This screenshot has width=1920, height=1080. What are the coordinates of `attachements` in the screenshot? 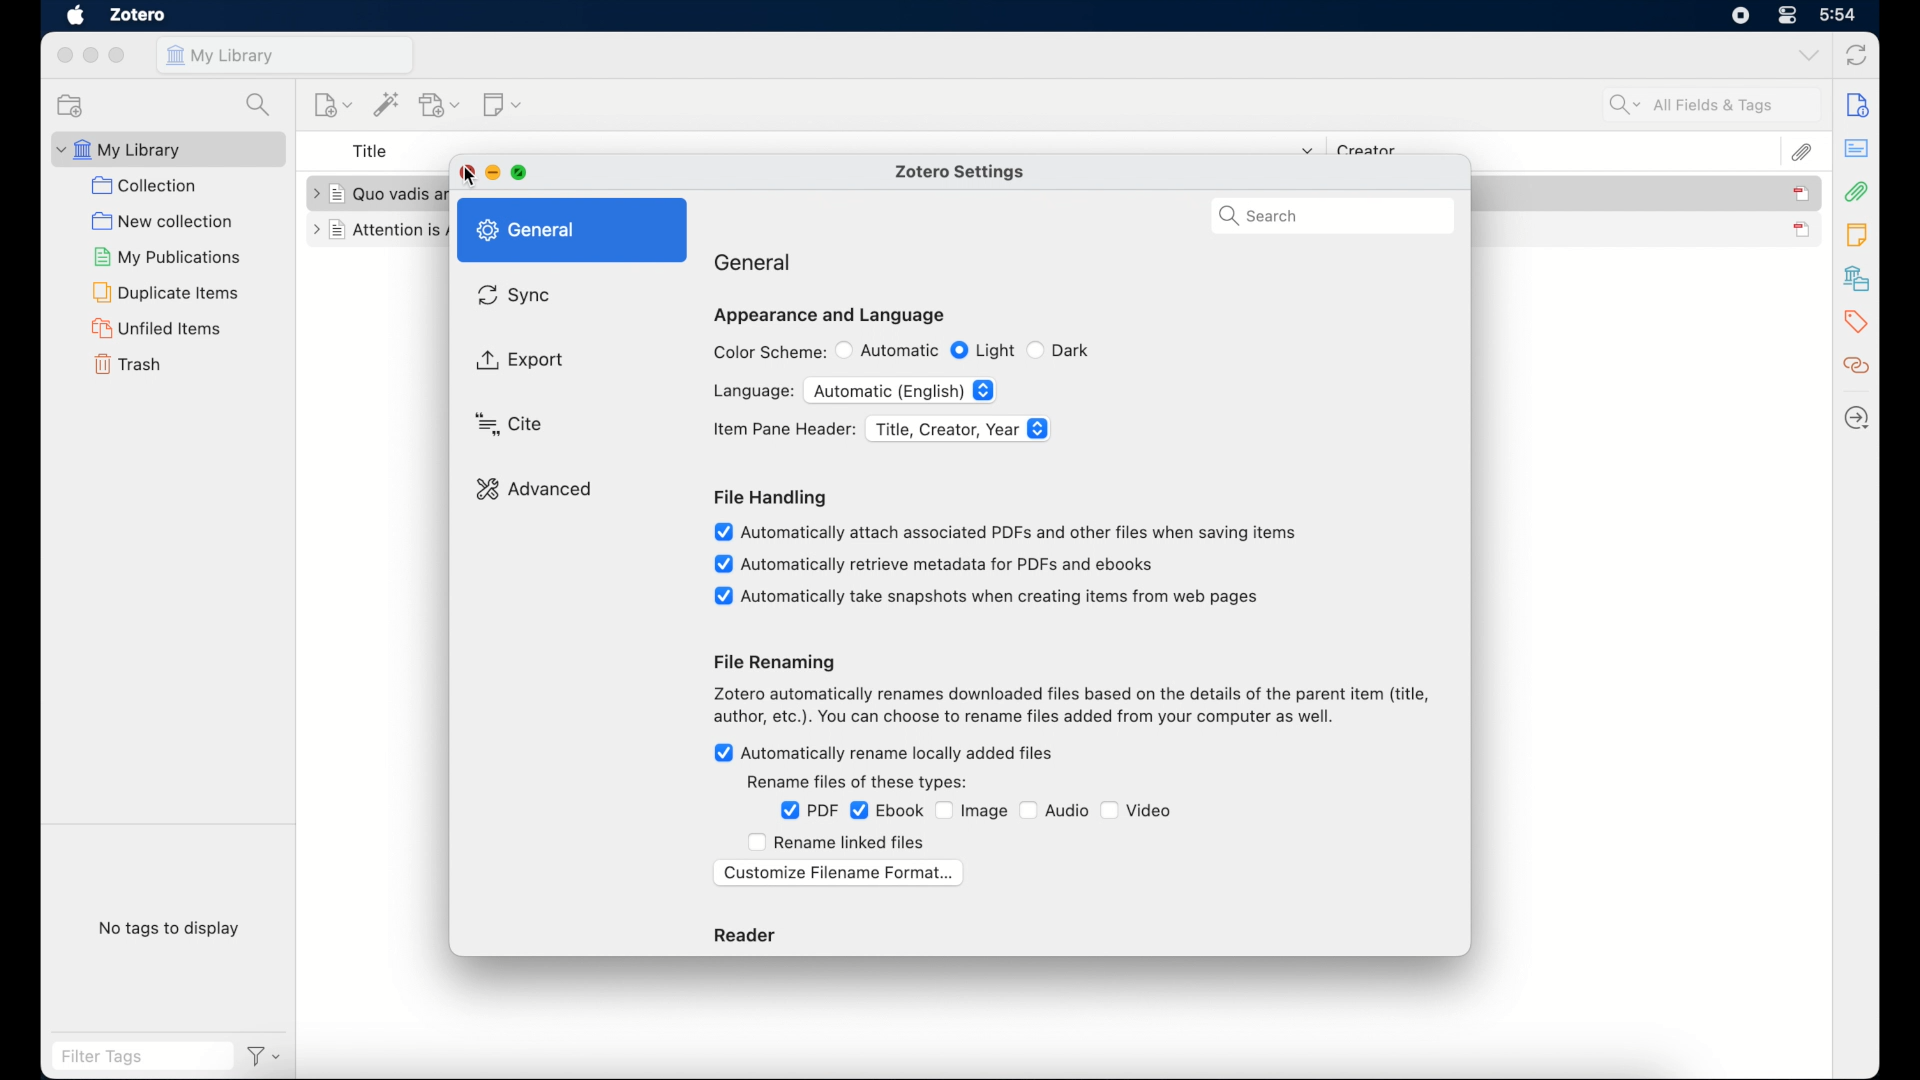 It's located at (1855, 192).